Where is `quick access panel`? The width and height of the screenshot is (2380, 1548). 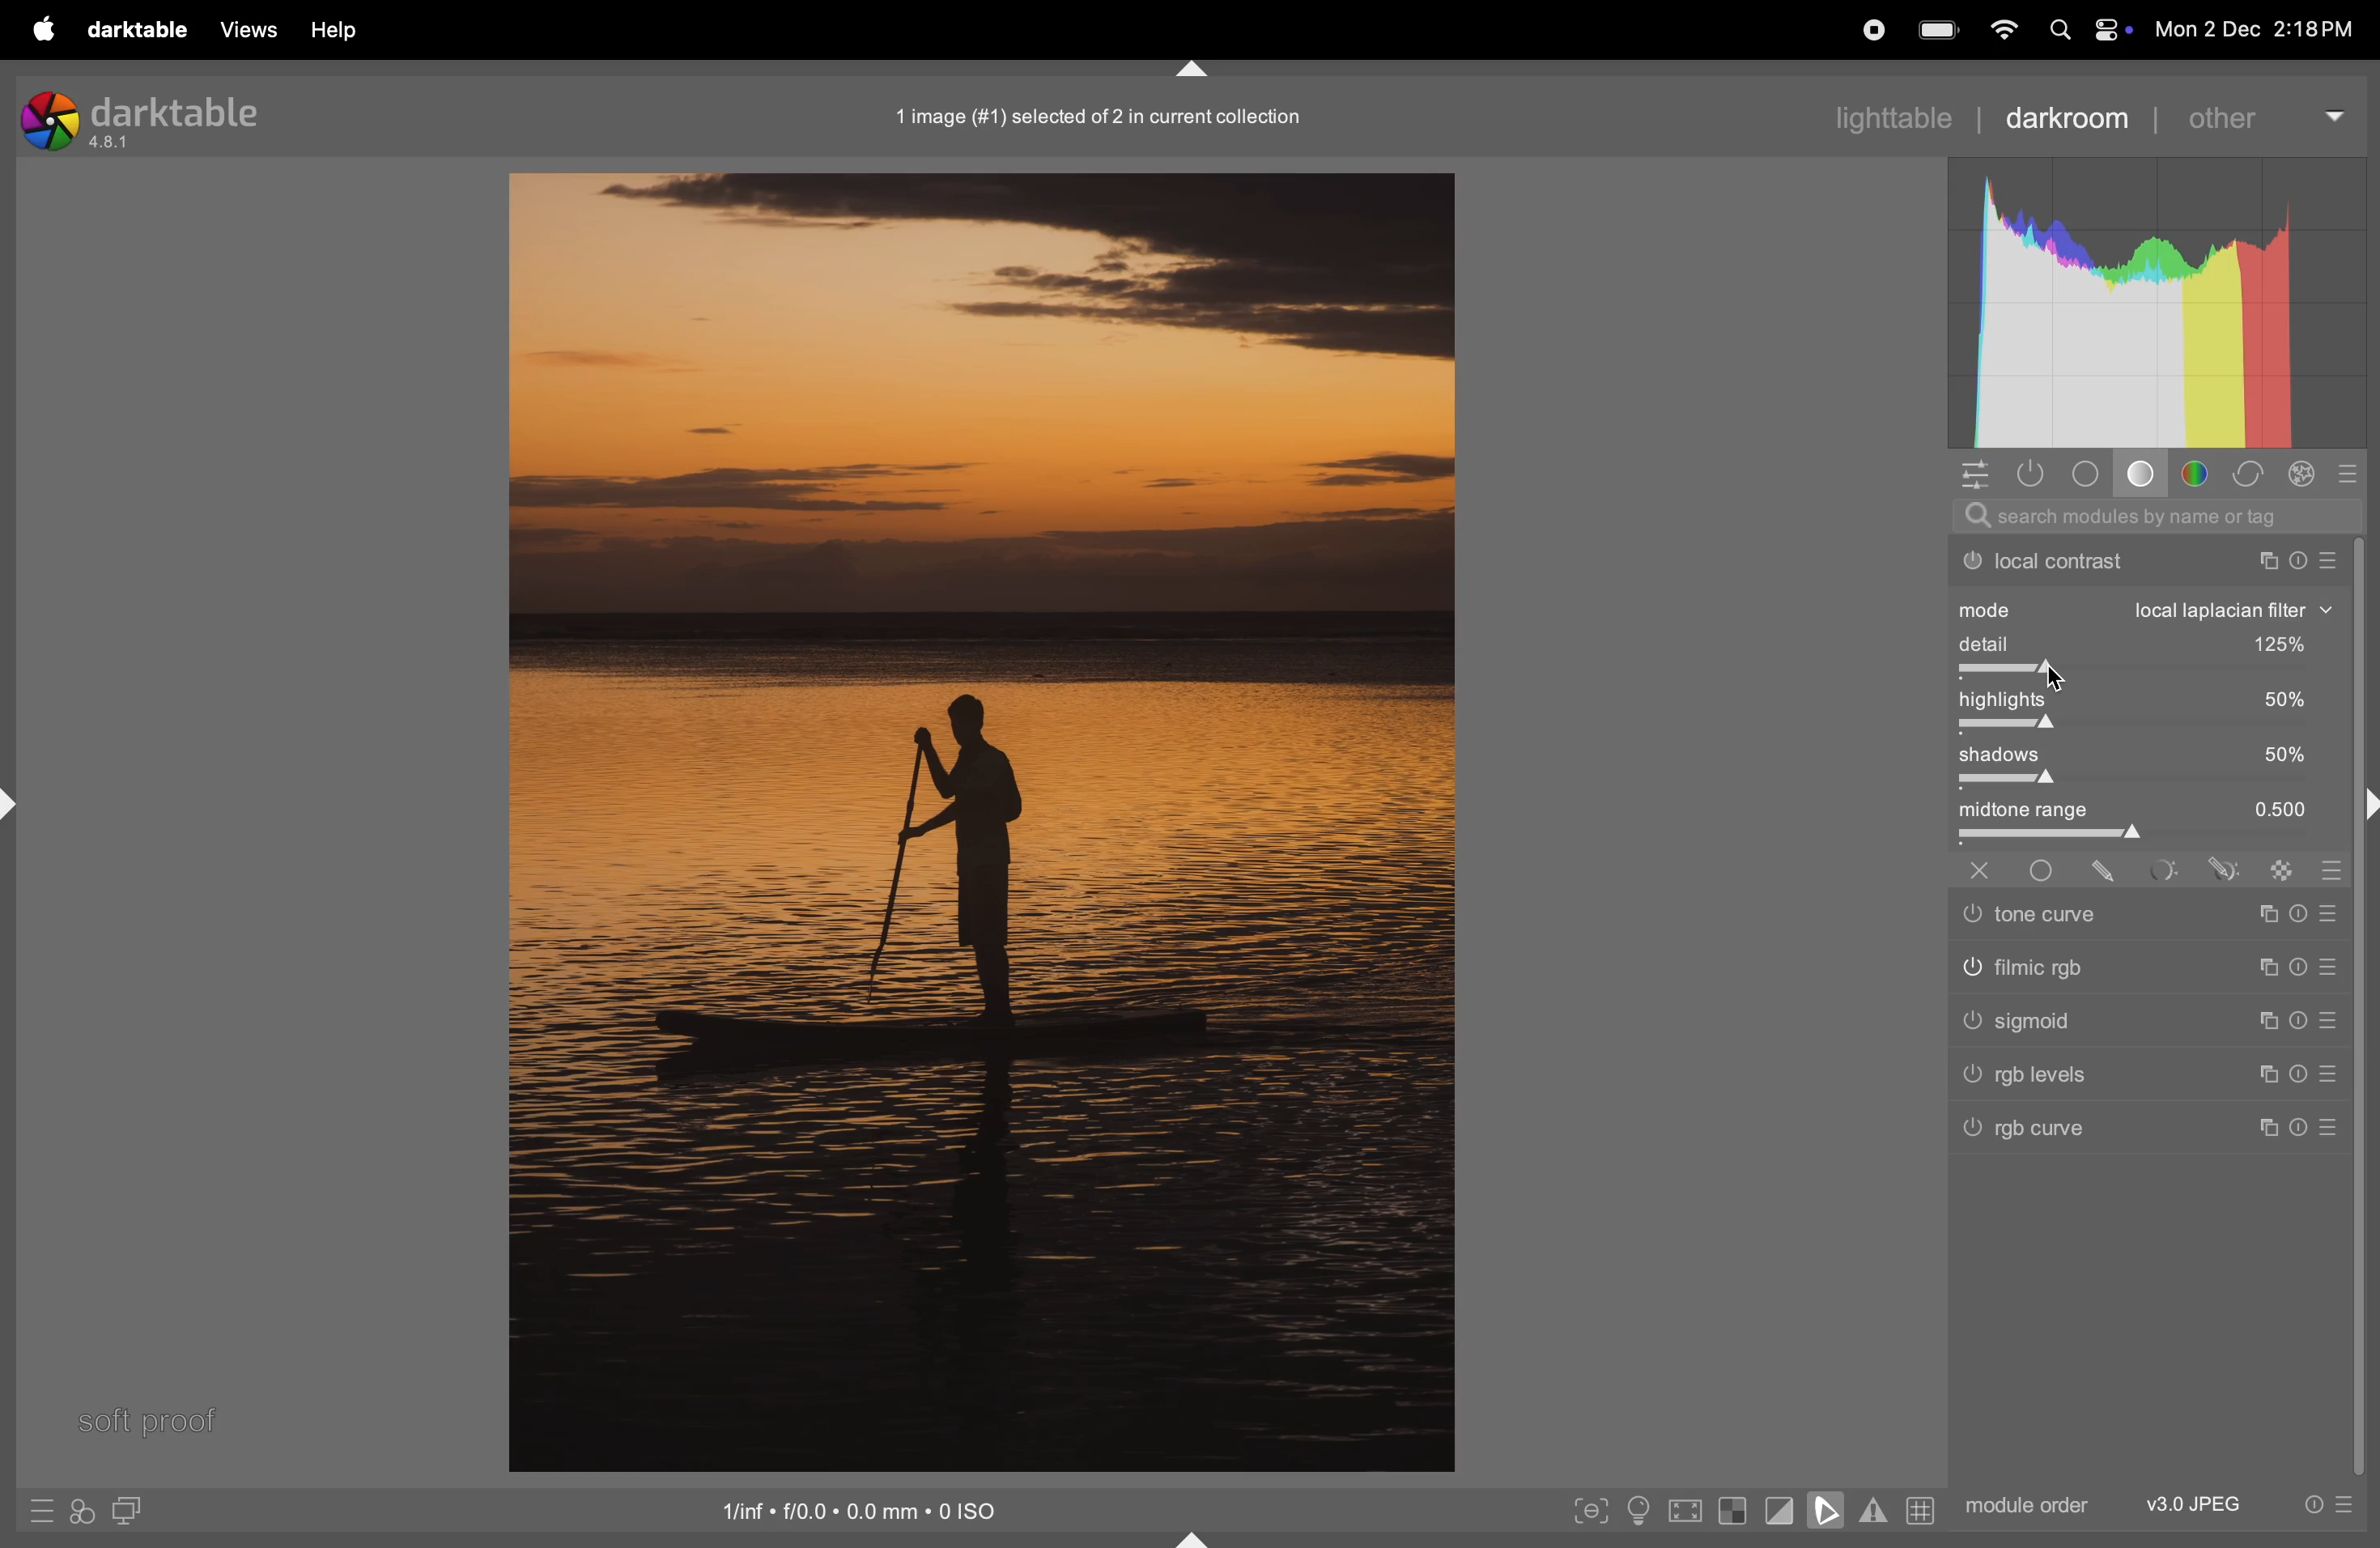 quick access panel is located at coordinates (1970, 473).